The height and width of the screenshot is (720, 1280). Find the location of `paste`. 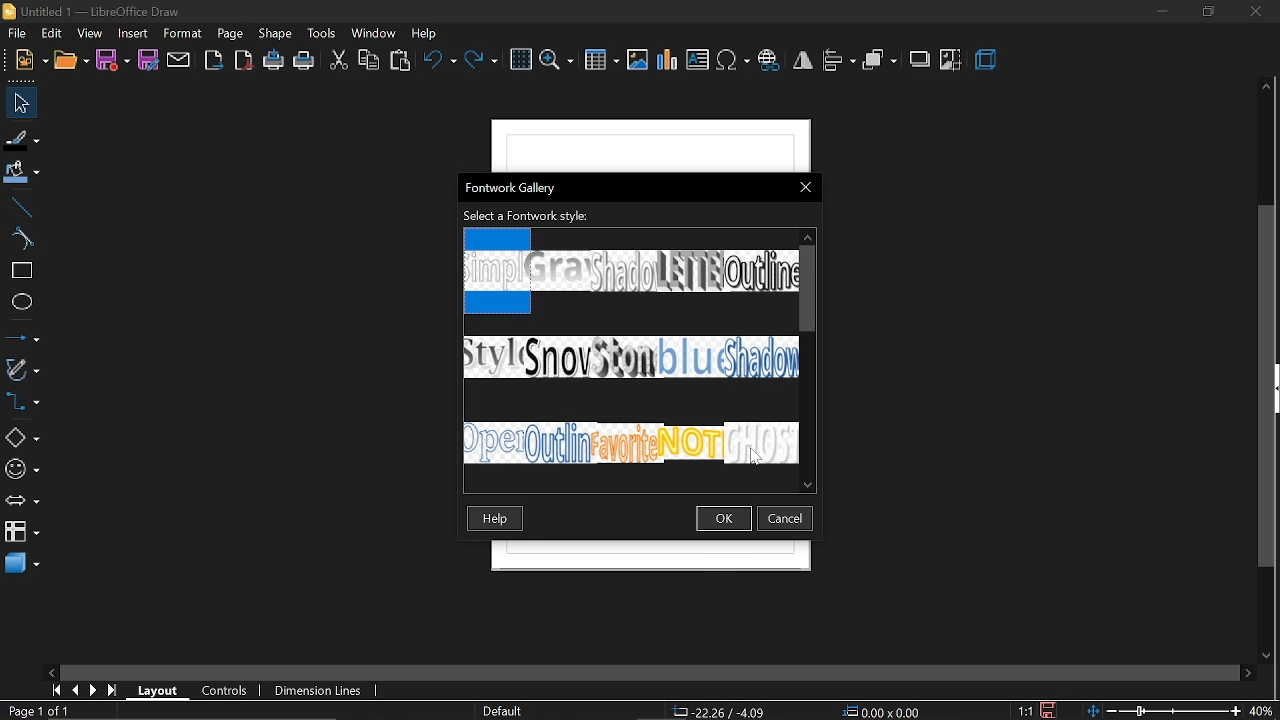

paste is located at coordinates (402, 60).